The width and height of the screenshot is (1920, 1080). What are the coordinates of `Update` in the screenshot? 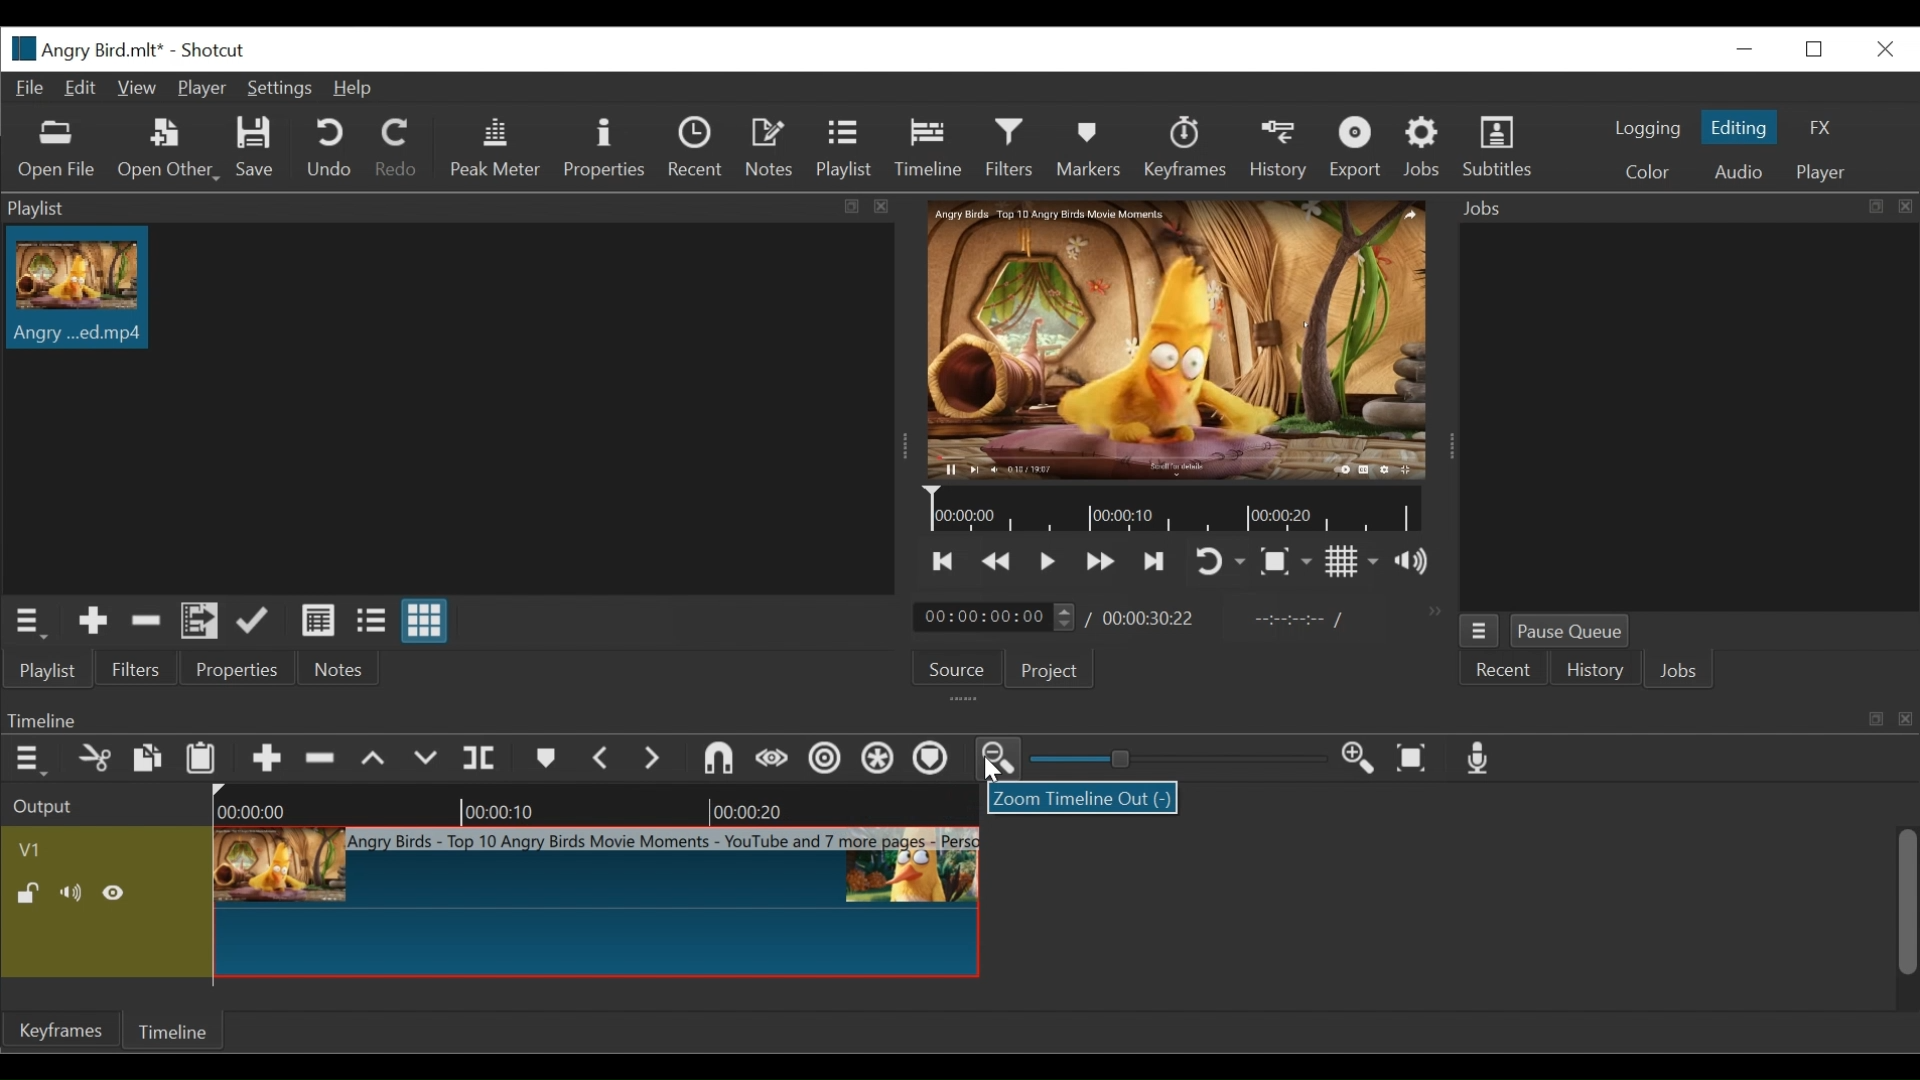 It's located at (253, 621).